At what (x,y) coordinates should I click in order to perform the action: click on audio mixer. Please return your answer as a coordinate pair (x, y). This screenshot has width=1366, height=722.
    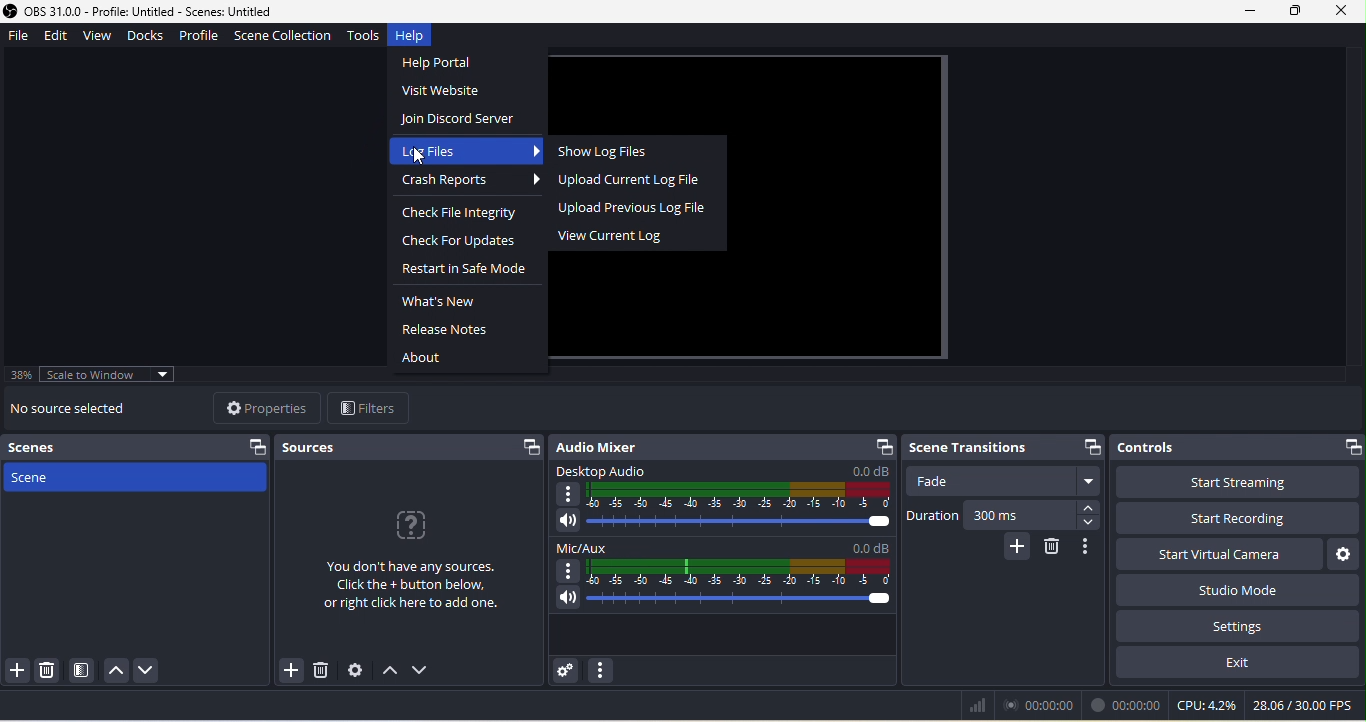
    Looking at the image, I should click on (722, 446).